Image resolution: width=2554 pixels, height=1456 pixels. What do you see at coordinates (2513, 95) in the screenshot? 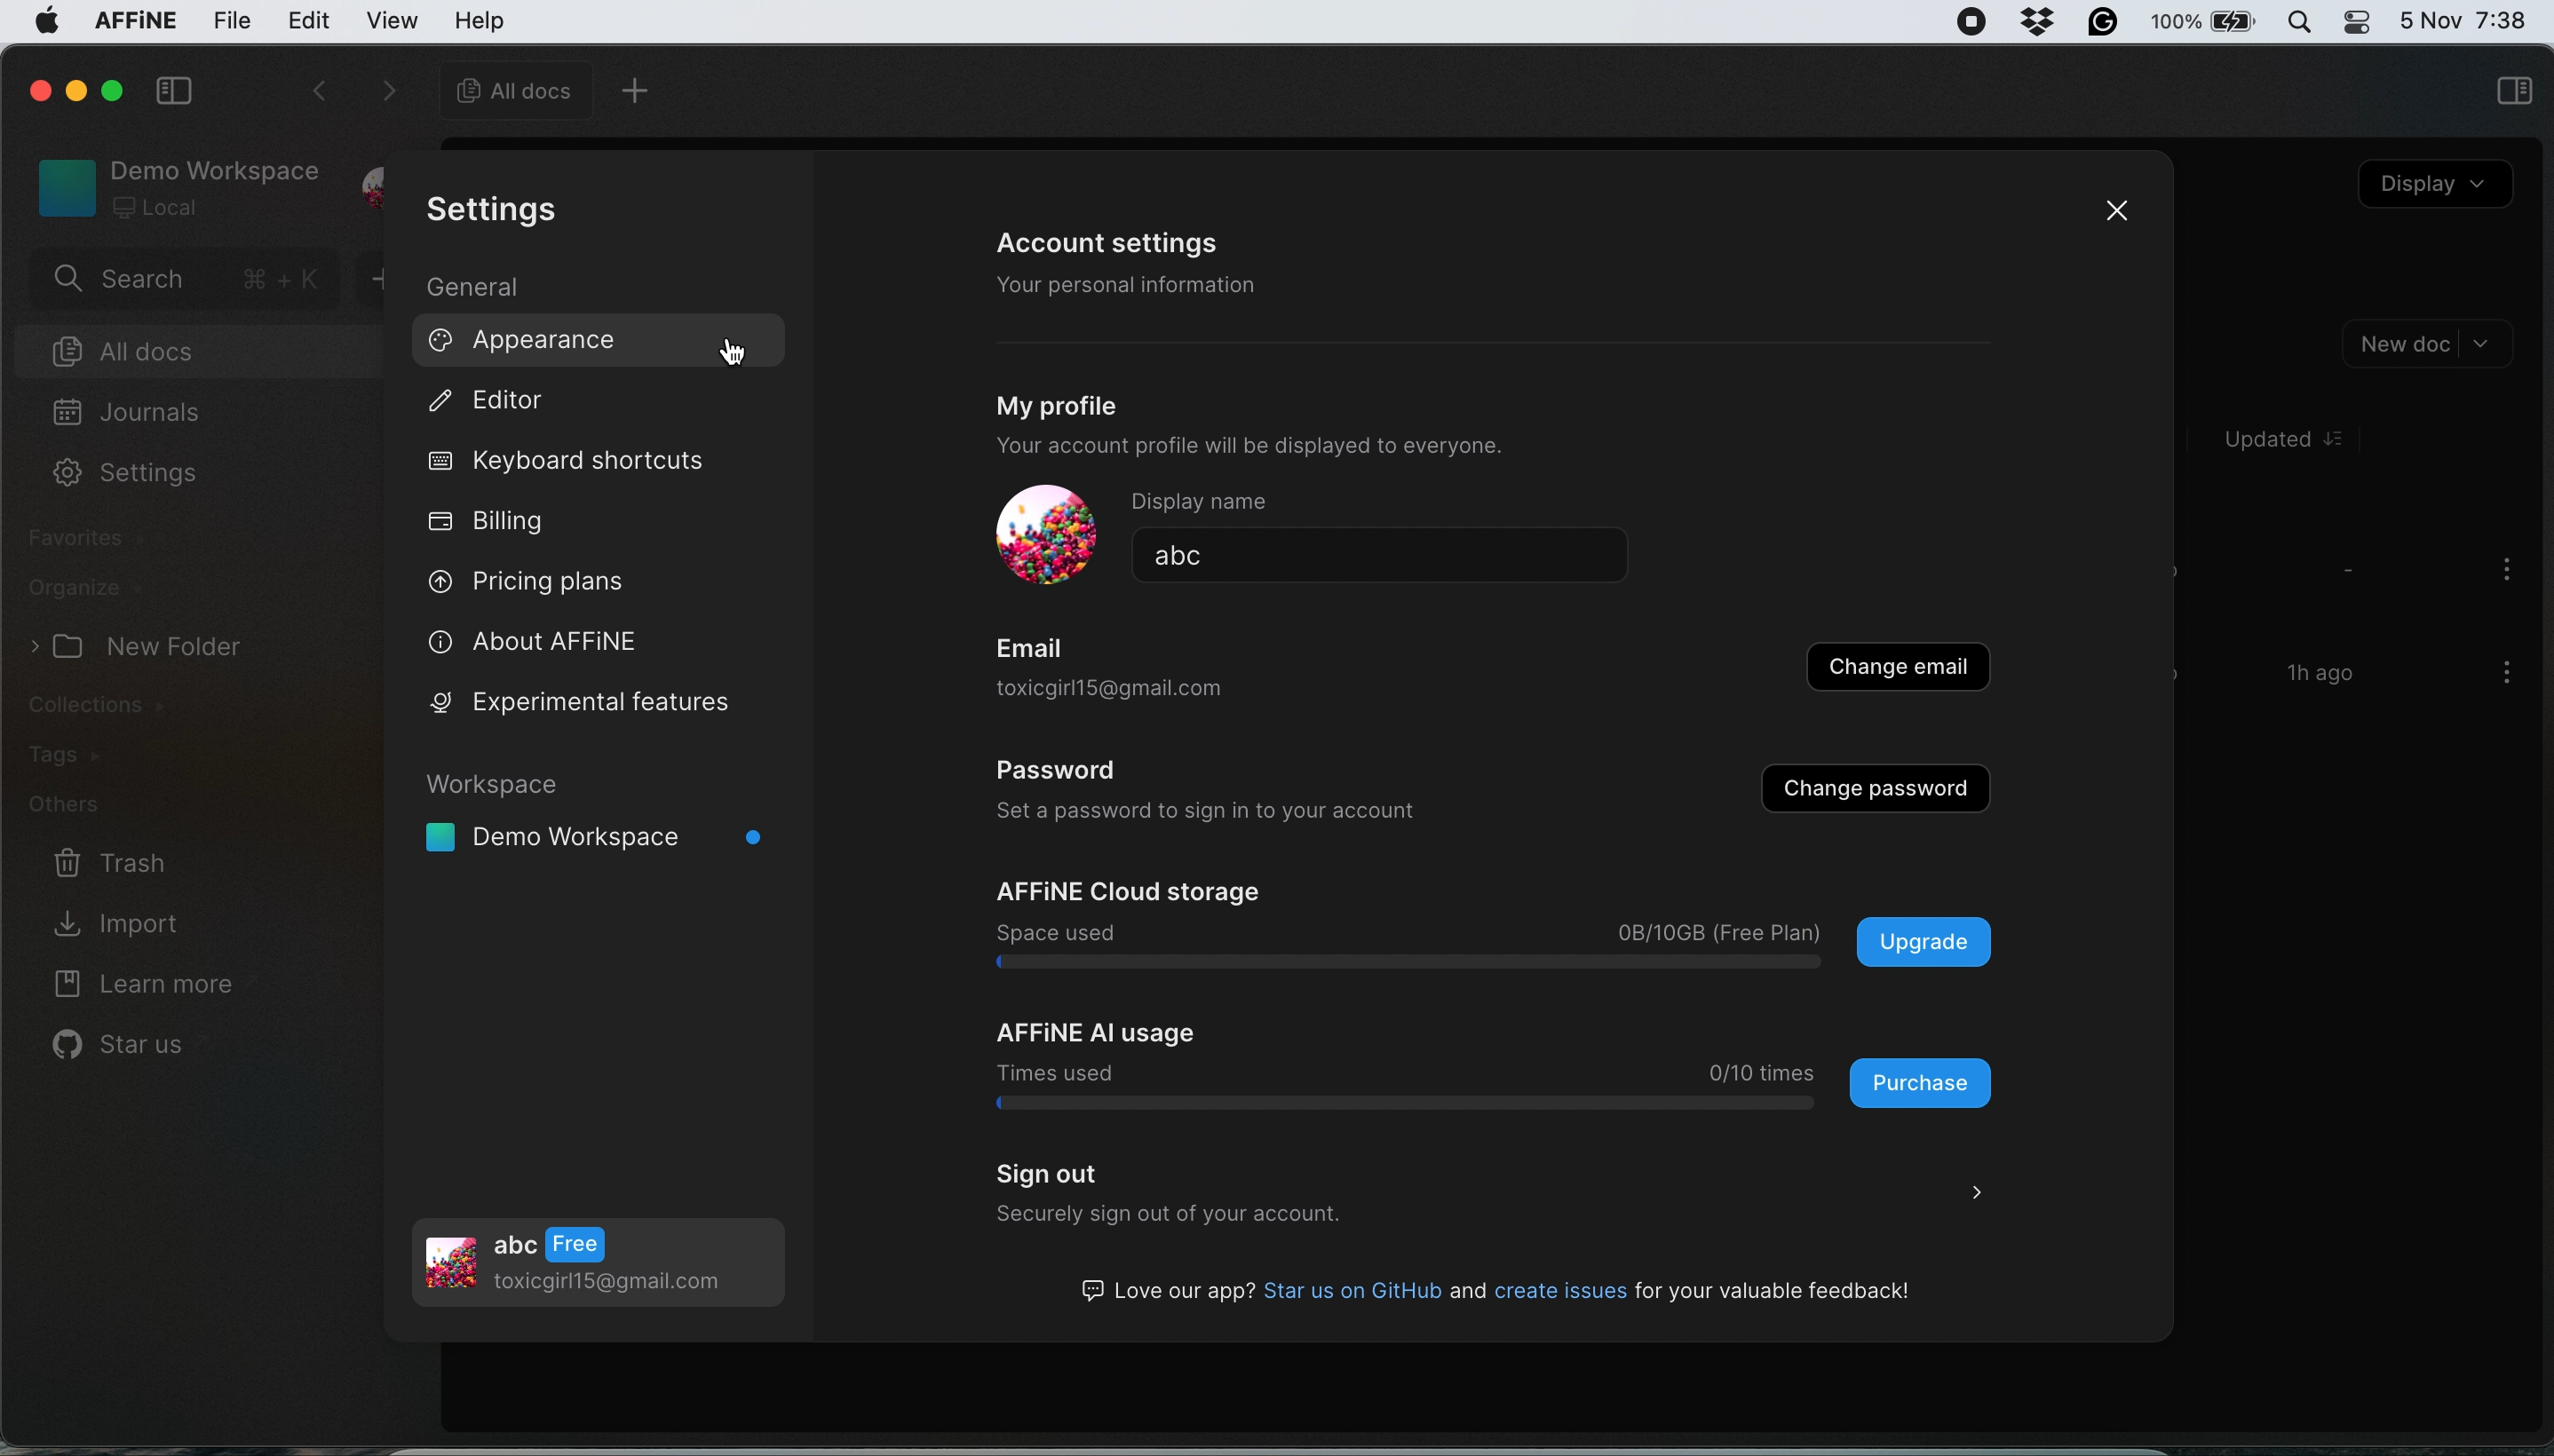
I see `sidebar` at bounding box center [2513, 95].